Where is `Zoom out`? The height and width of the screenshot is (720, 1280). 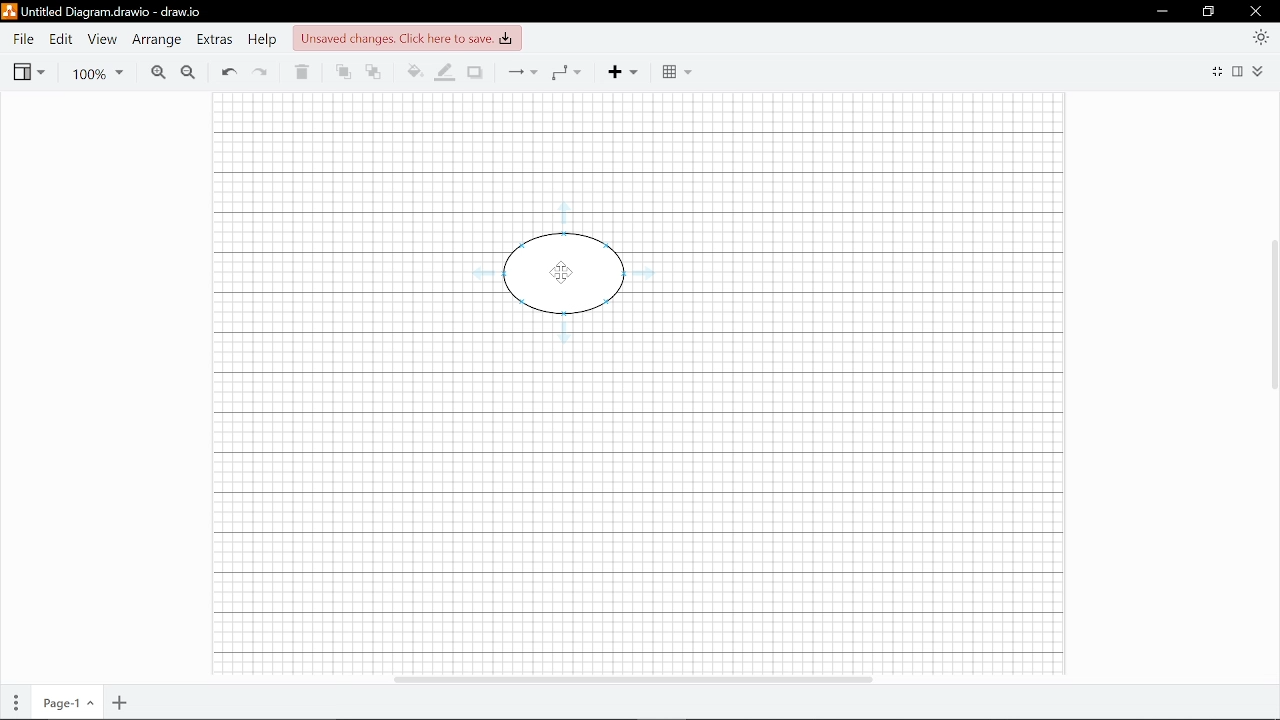
Zoom out is located at coordinates (188, 73).